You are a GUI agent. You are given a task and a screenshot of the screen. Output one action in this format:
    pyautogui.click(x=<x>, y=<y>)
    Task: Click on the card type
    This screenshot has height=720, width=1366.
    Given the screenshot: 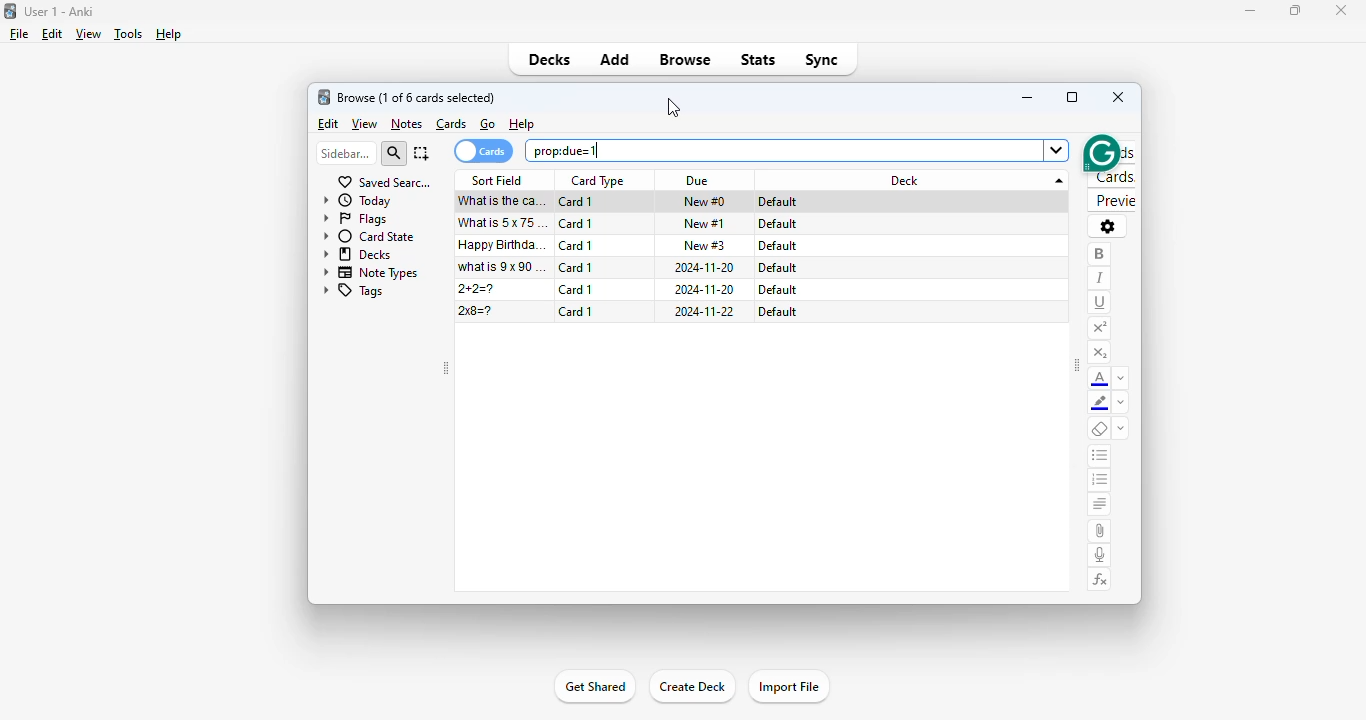 What is the action you would take?
    pyautogui.click(x=598, y=181)
    